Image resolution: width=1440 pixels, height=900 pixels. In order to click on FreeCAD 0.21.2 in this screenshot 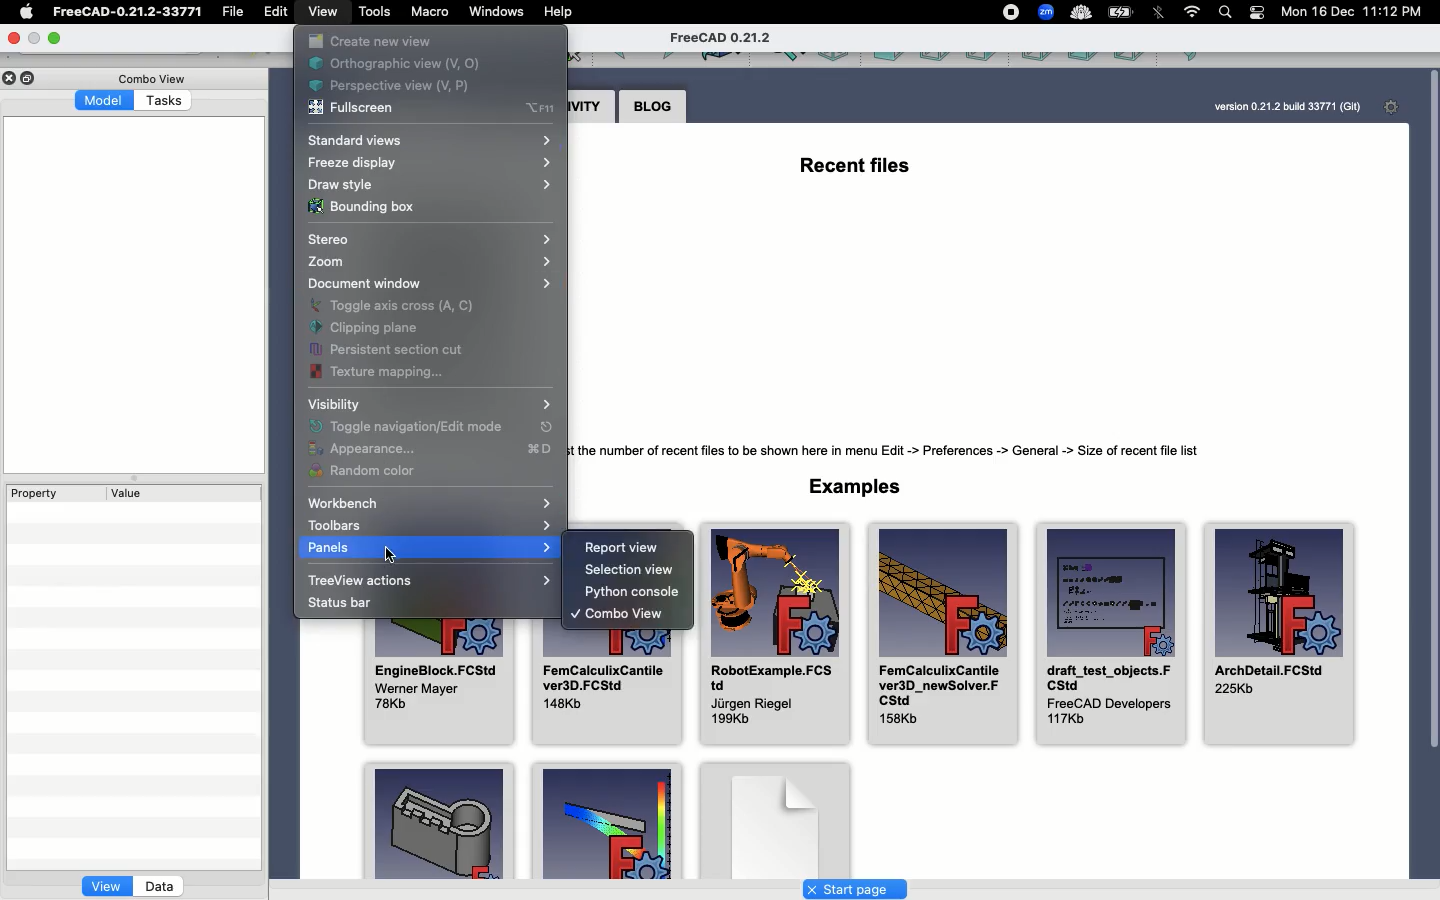, I will do `click(722, 39)`.